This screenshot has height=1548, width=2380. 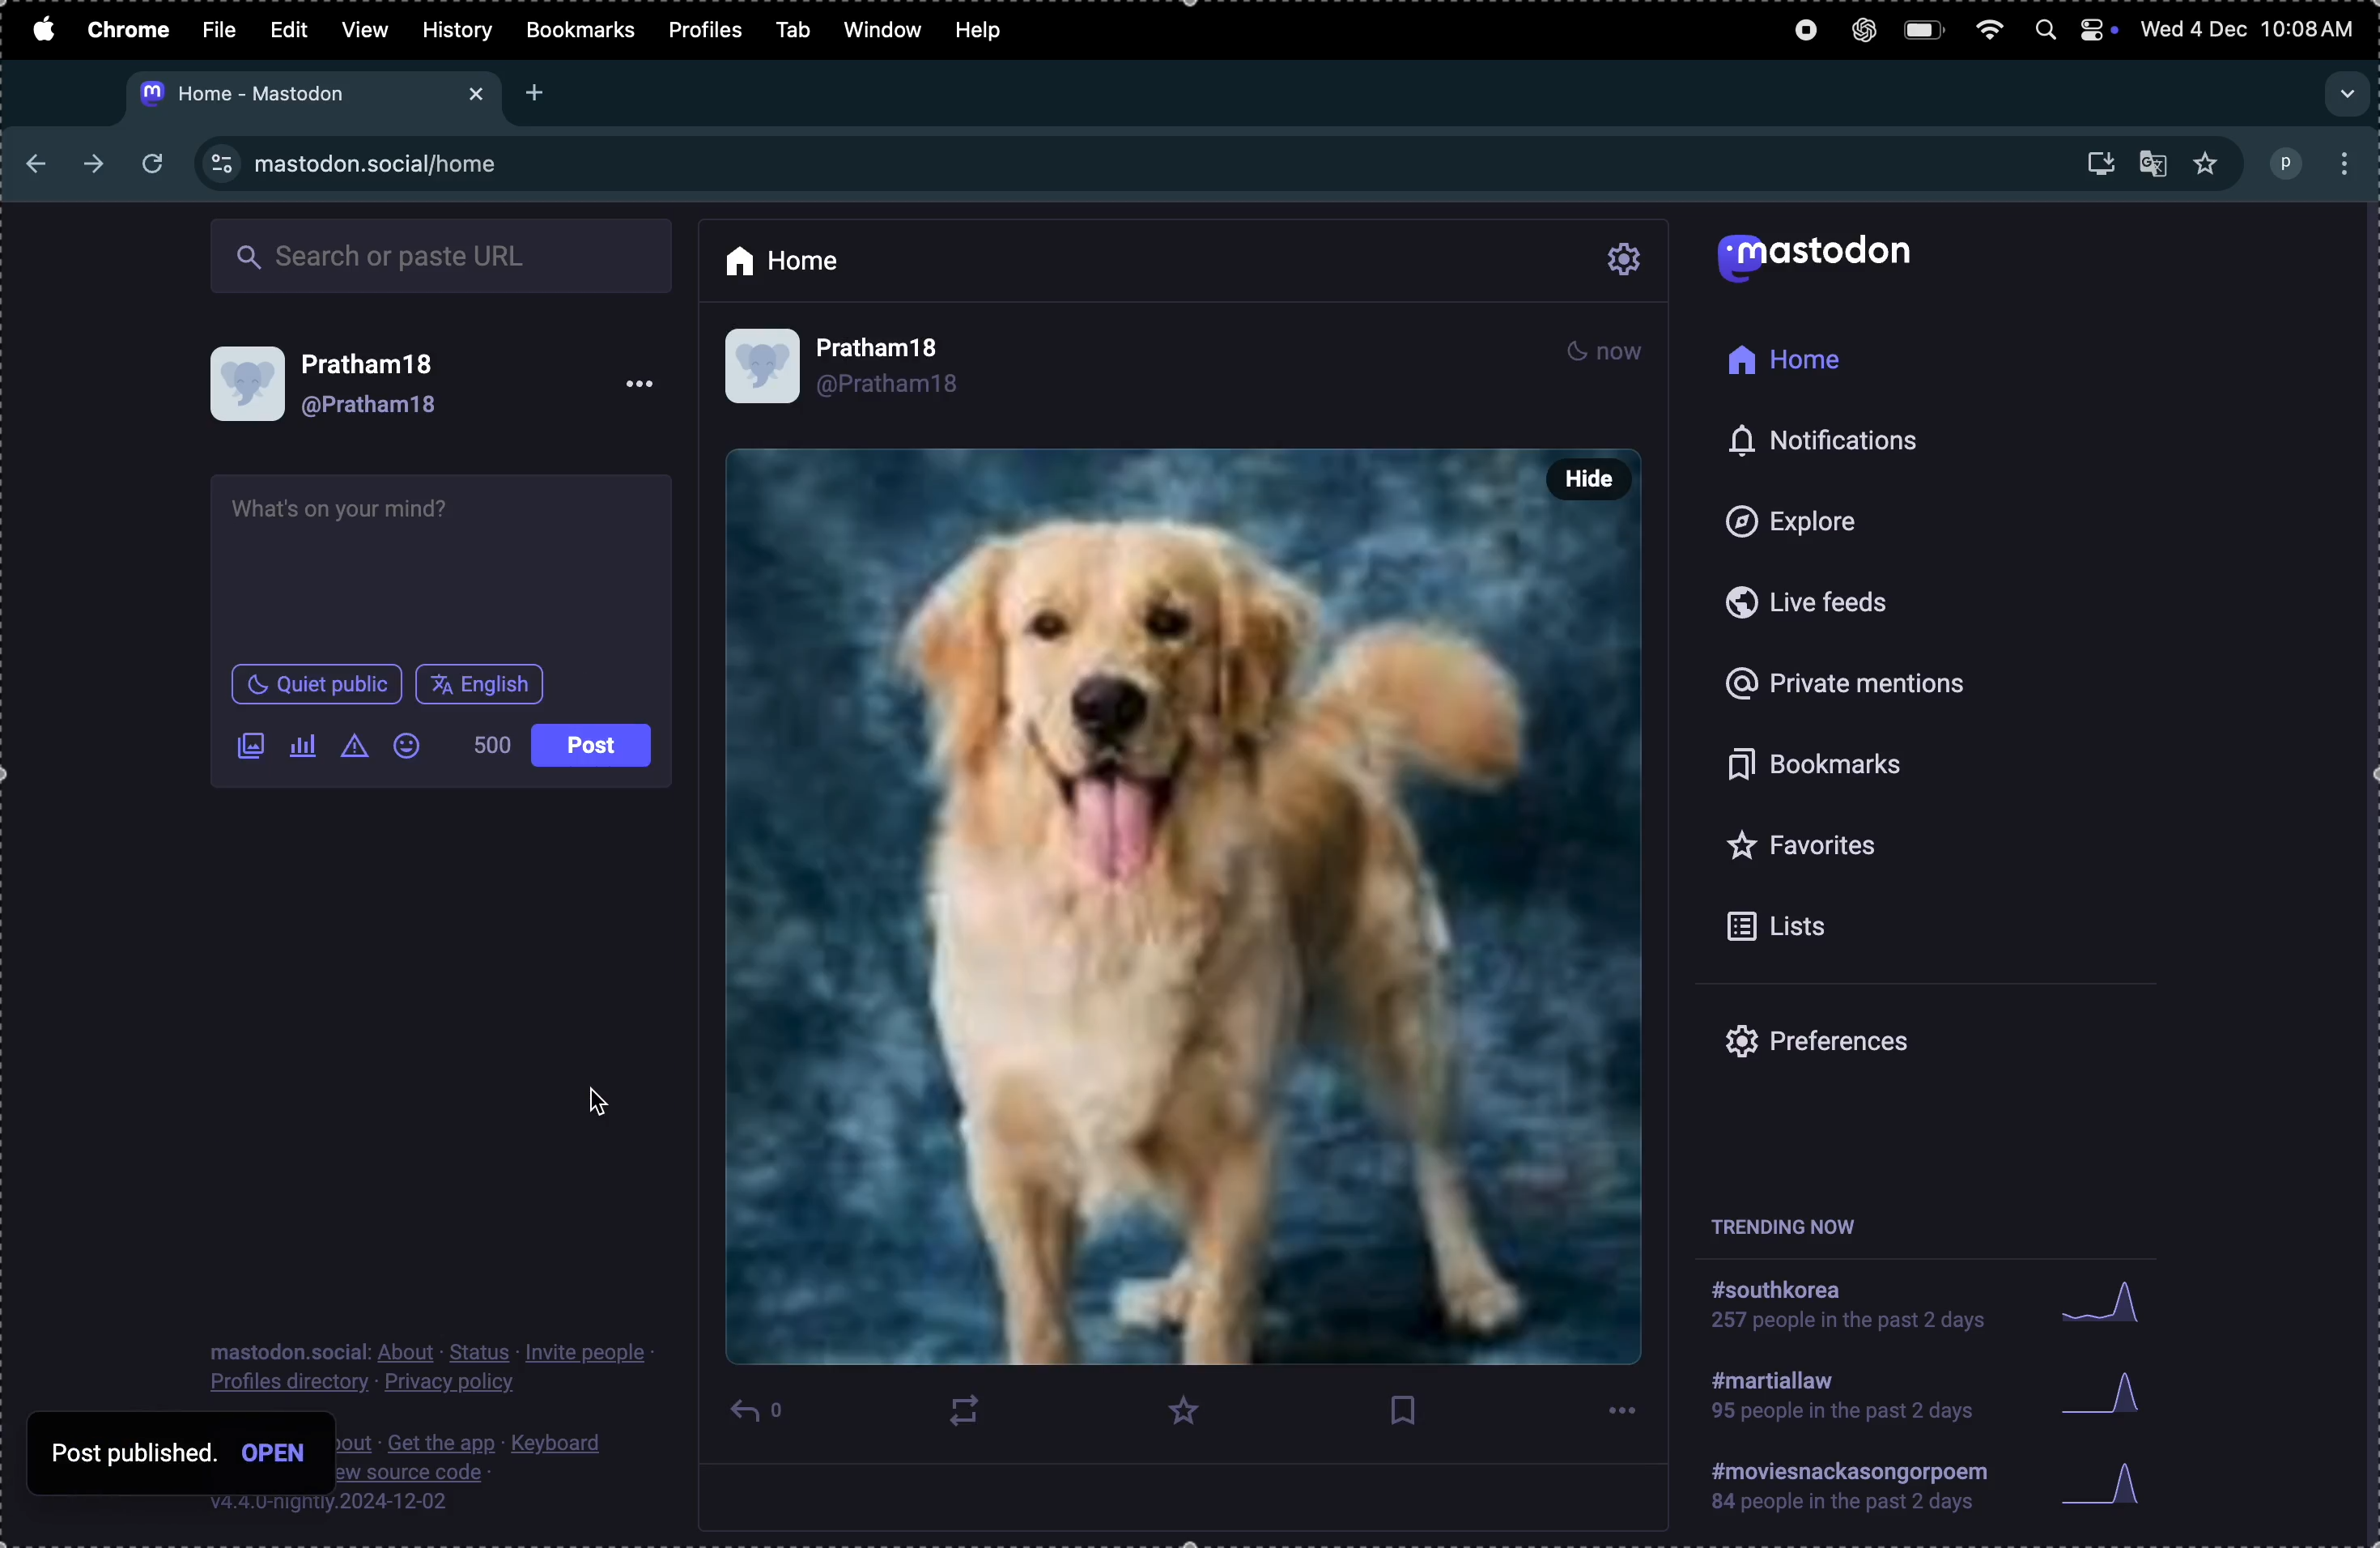 I want to click on previous tab, so click(x=44, y=164).